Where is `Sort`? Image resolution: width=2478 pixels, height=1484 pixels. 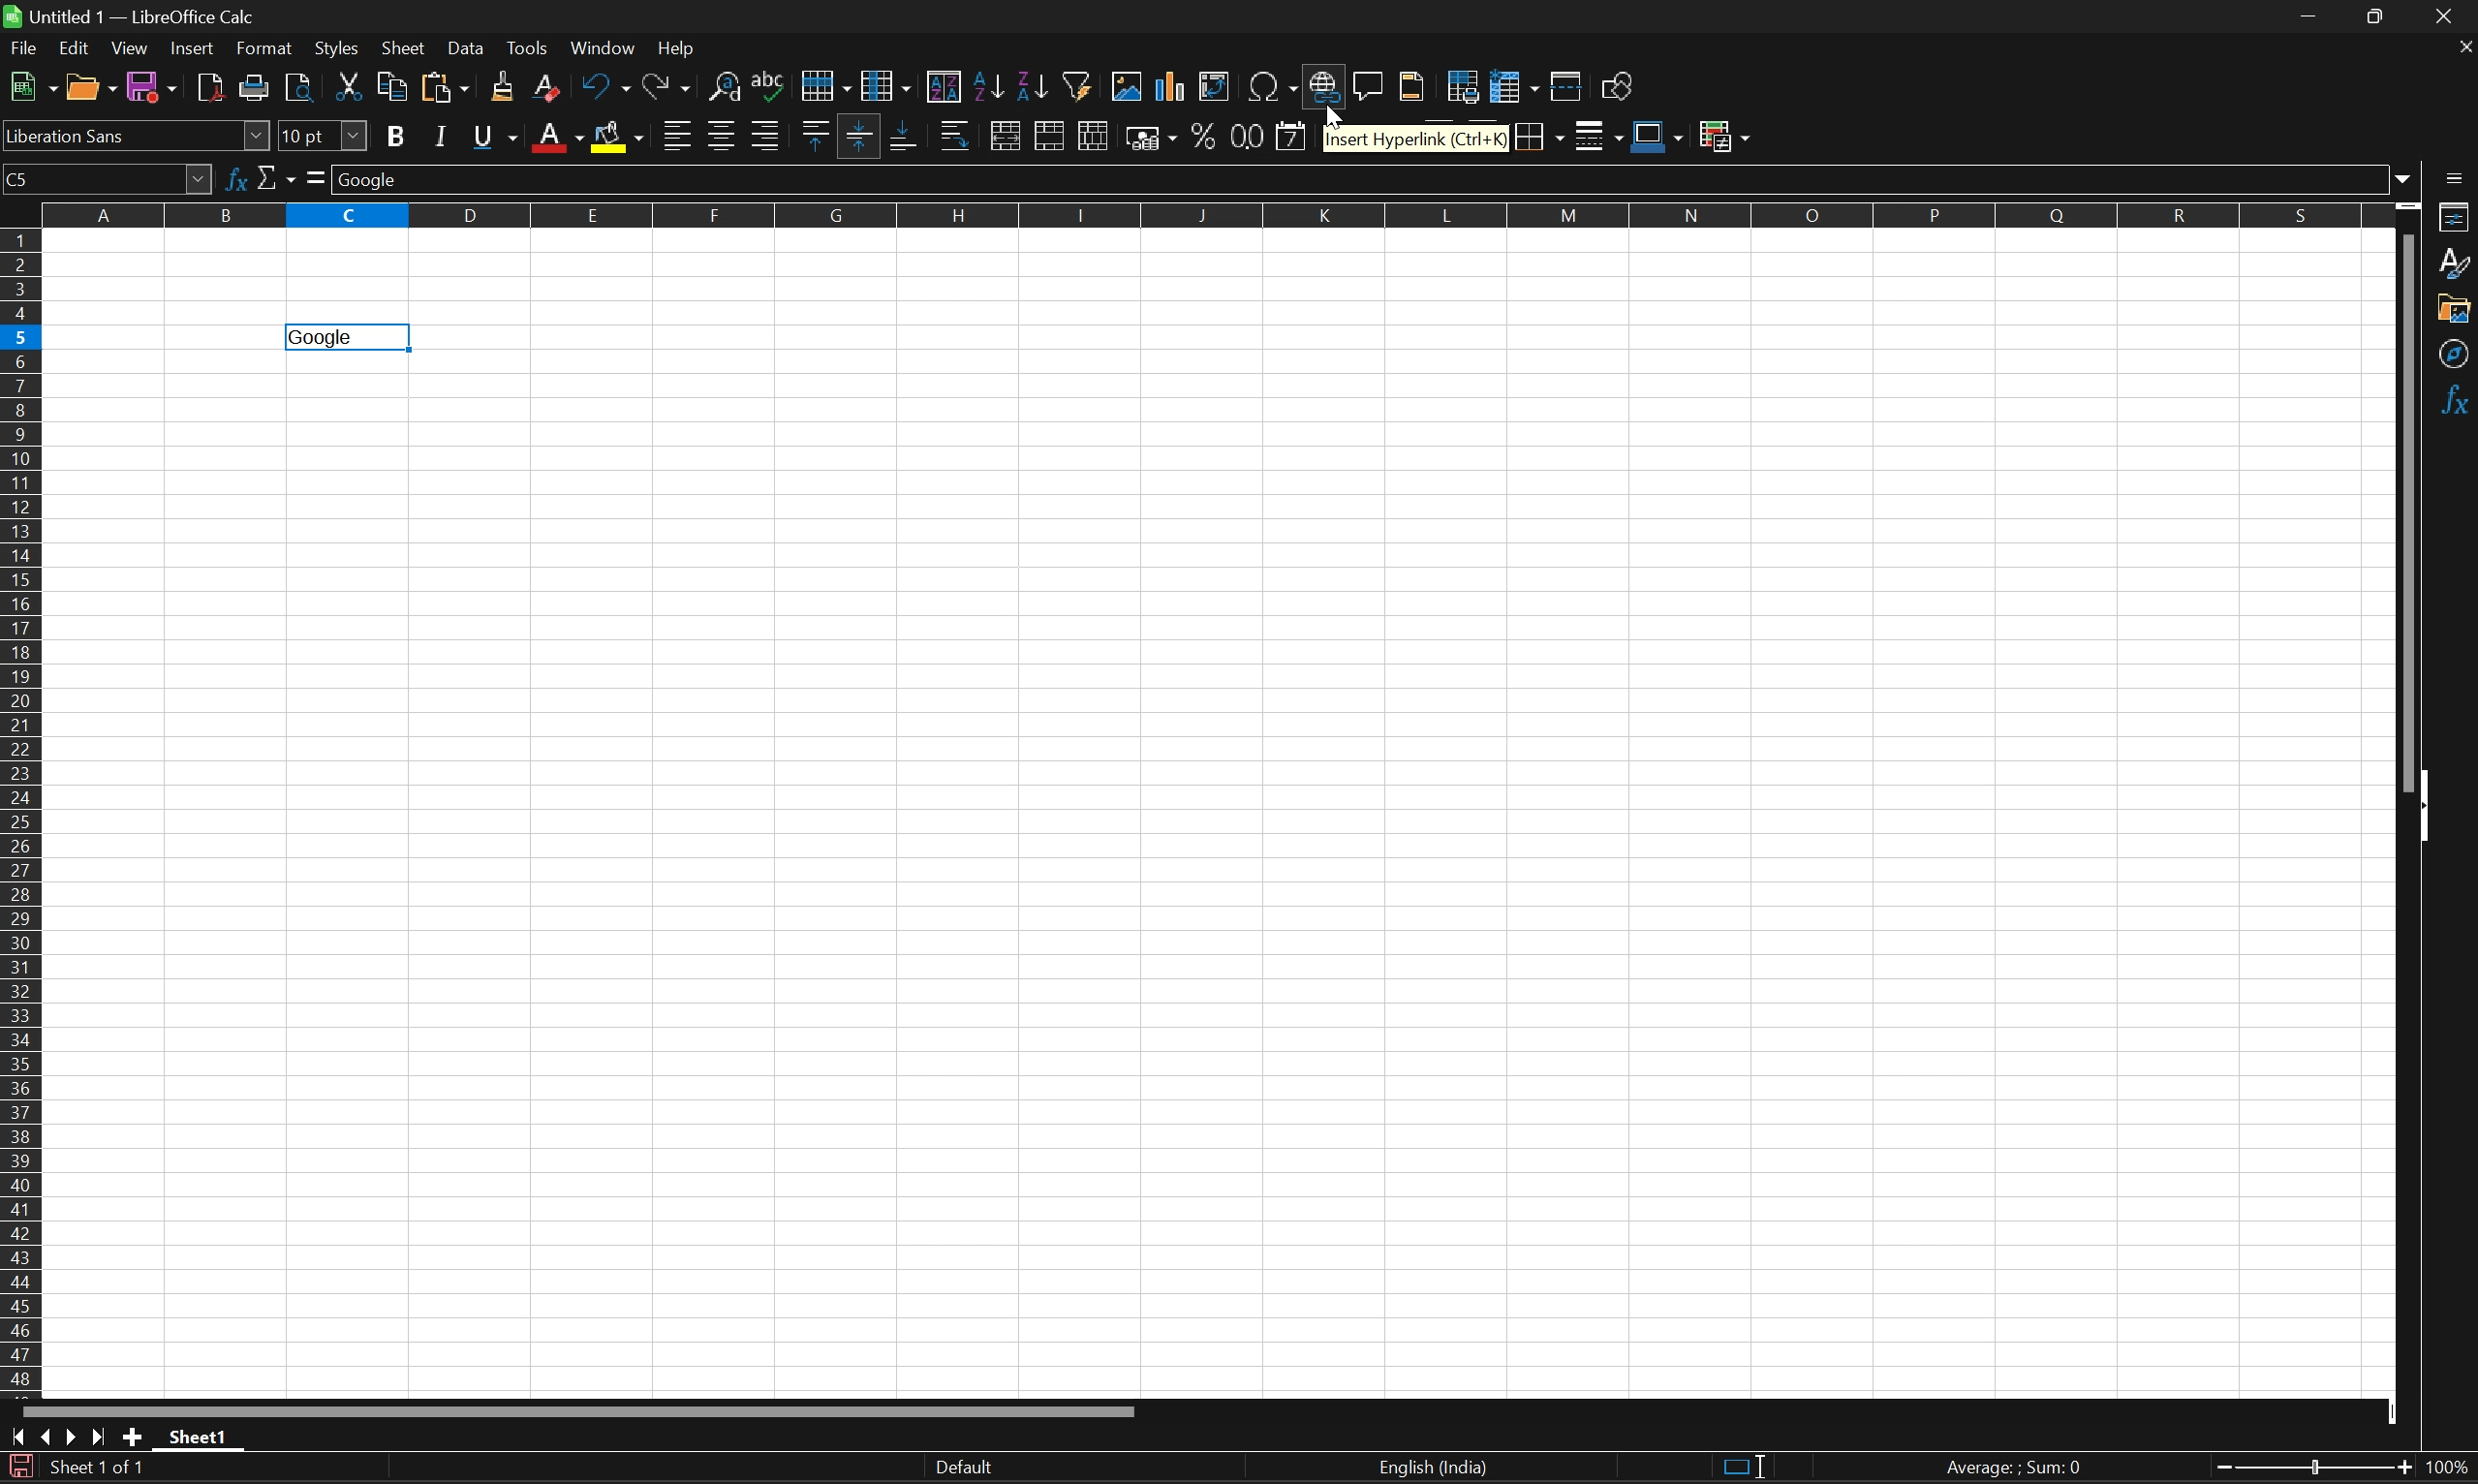 Sort is located at coordinates (943, 85).